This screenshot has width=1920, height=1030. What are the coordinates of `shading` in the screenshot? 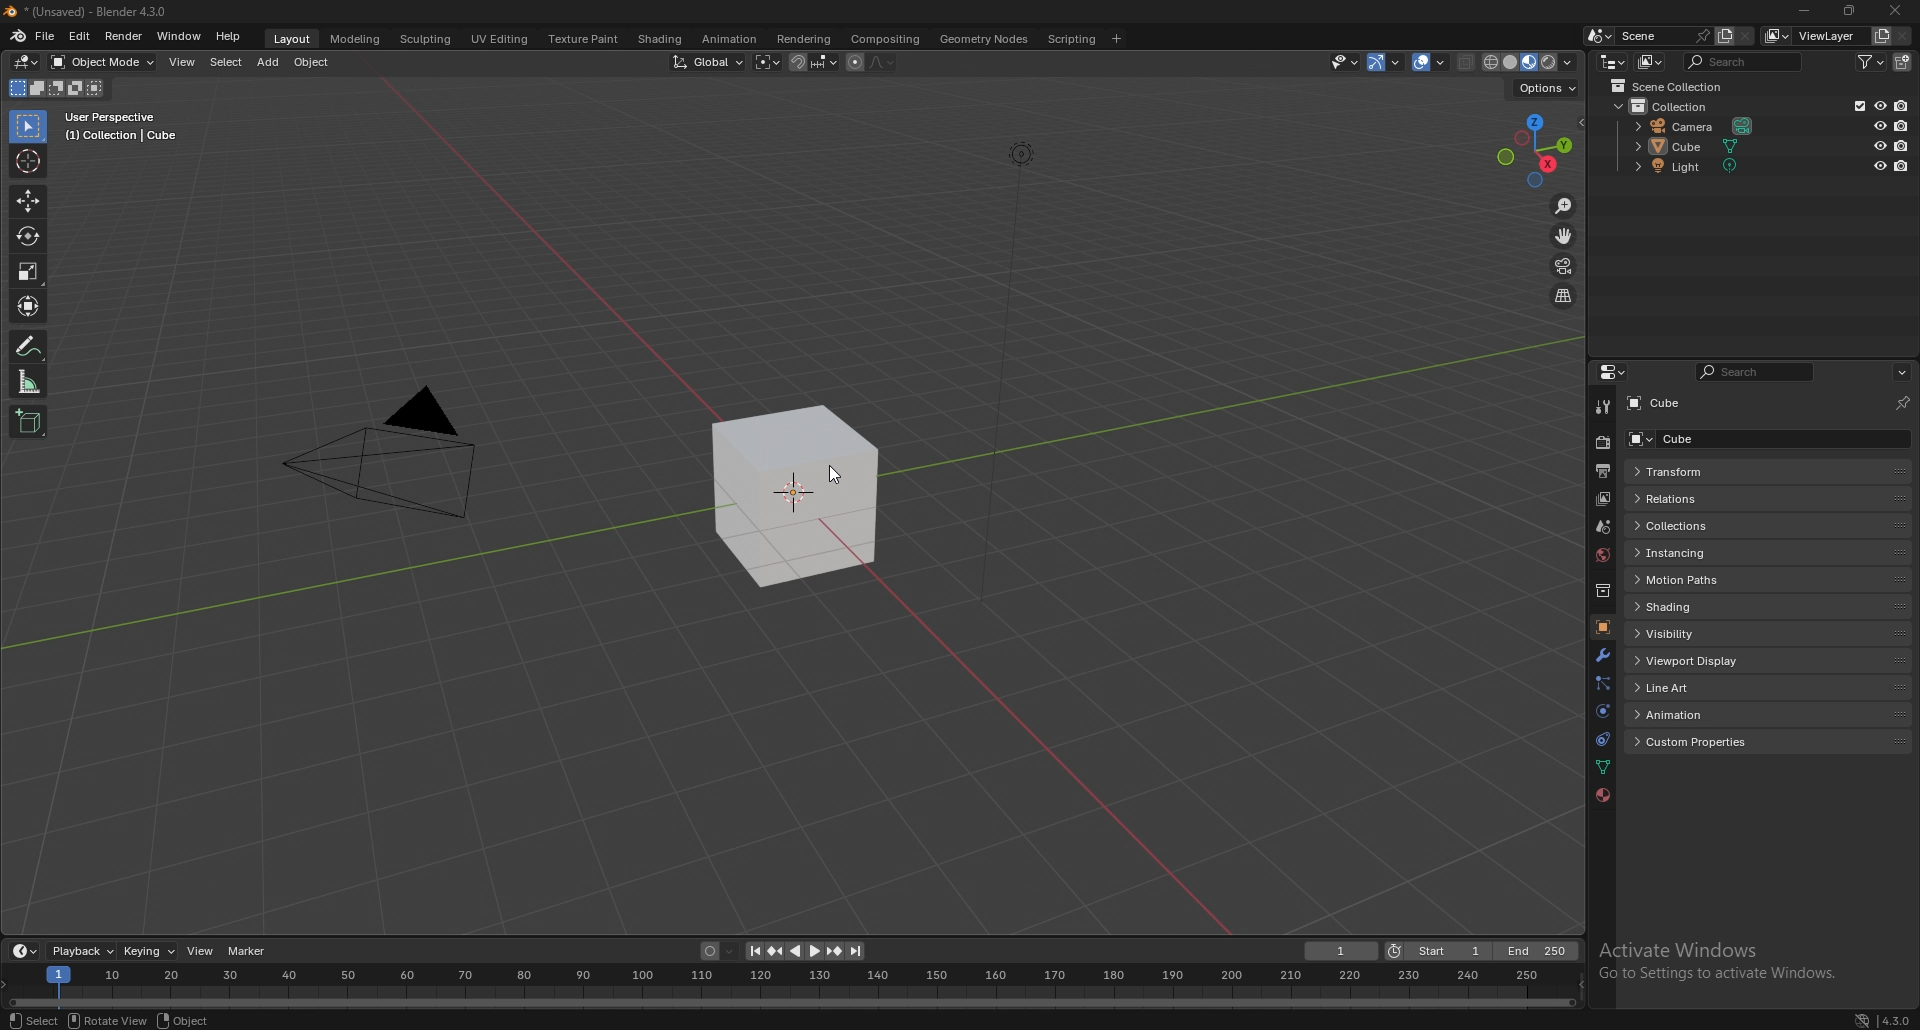 It's located at (663, 38).